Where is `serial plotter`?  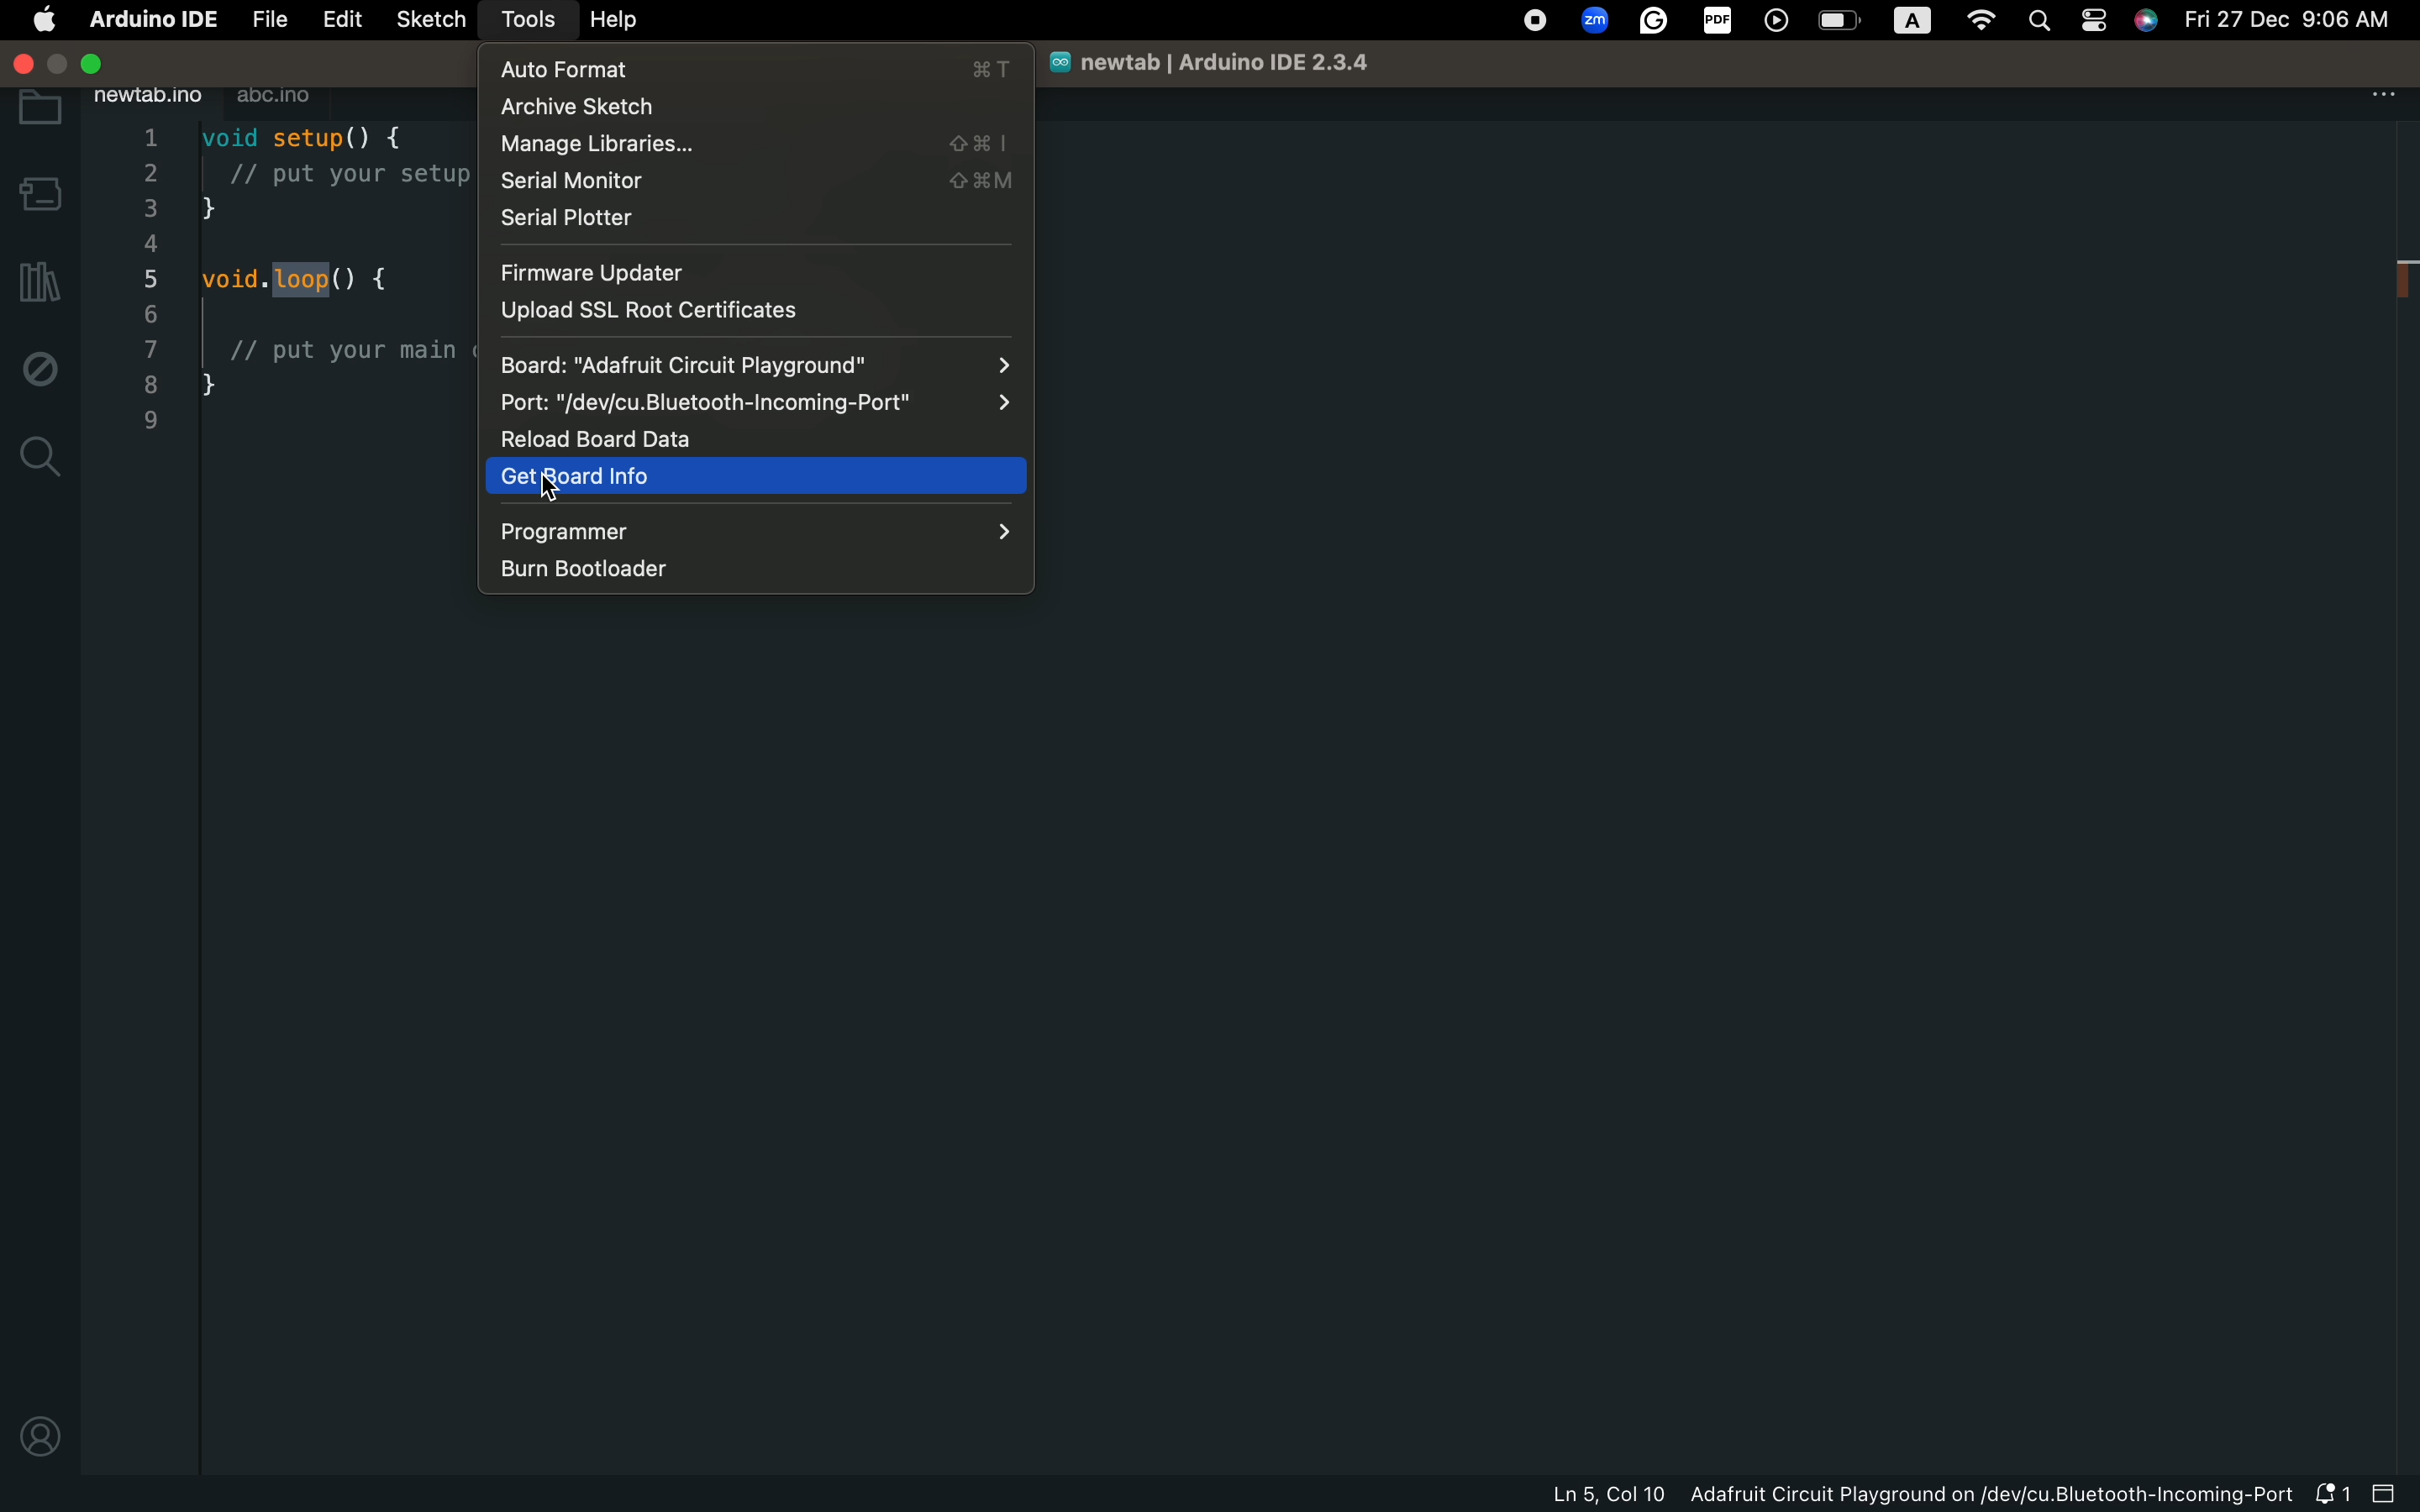
serial plotter is located at coordinates (657, 221).